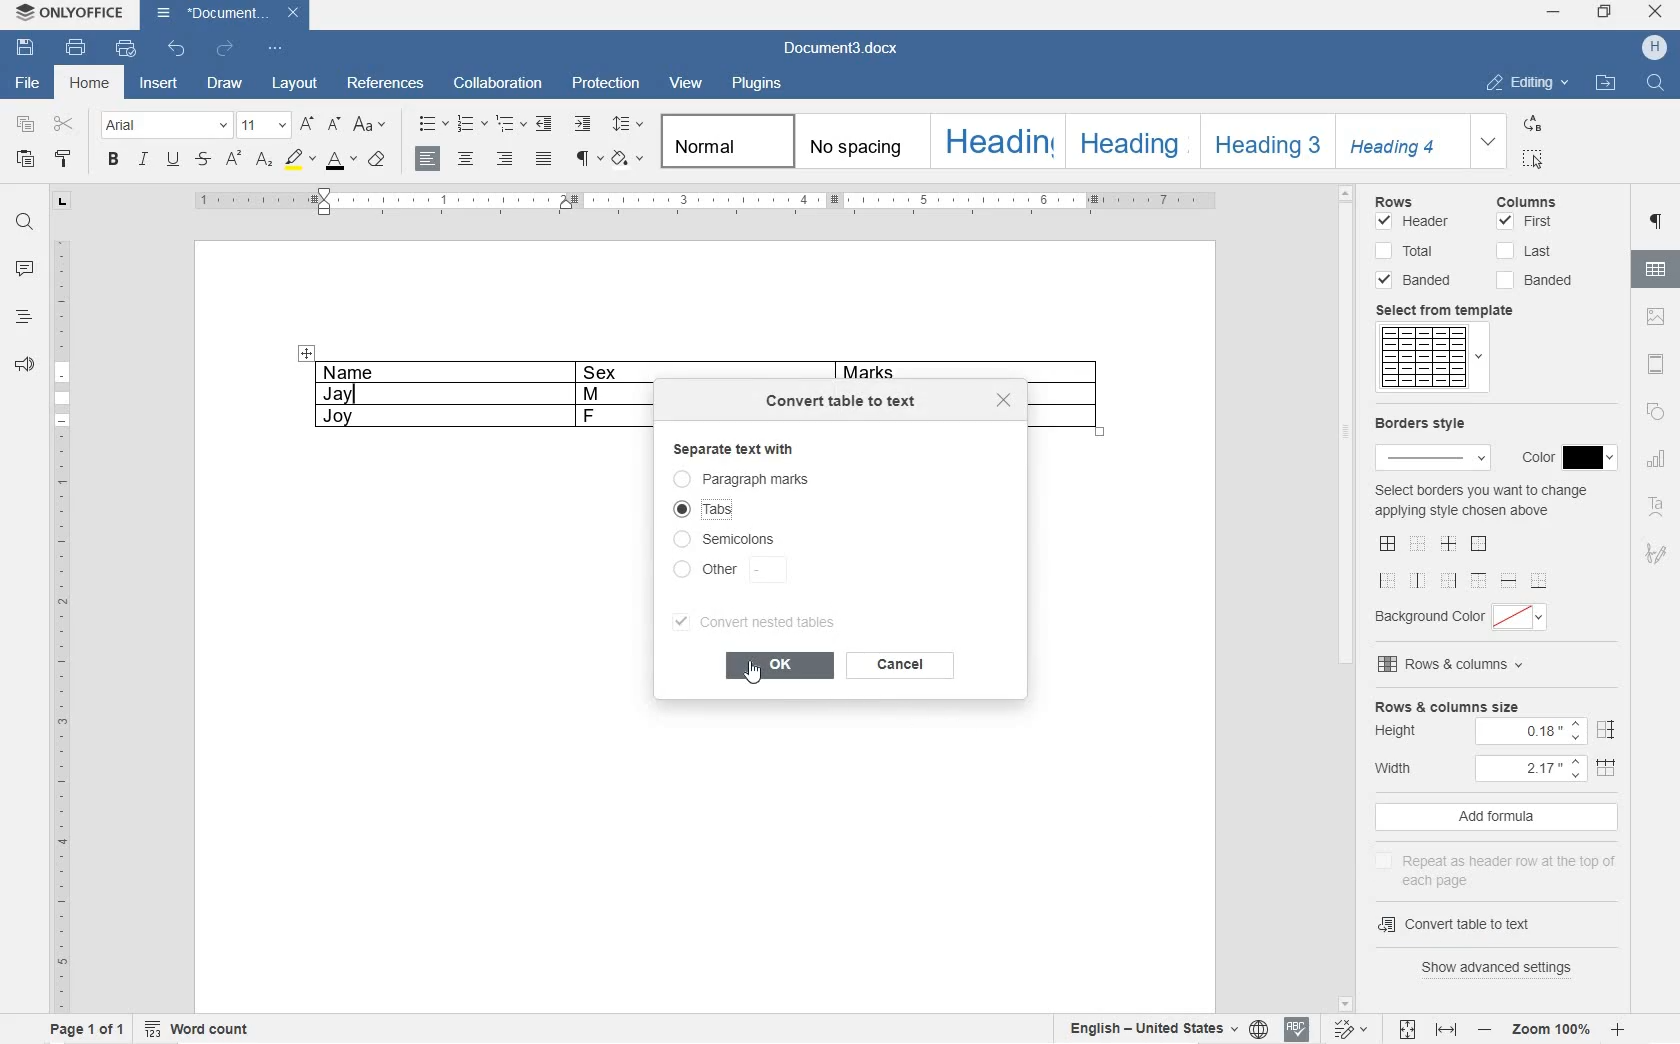 The image size is (1680, 1044). What do you see at coordinates (759, 84) in the screenshot?
I see `PLUGINS` at bounding box center [759, 84].